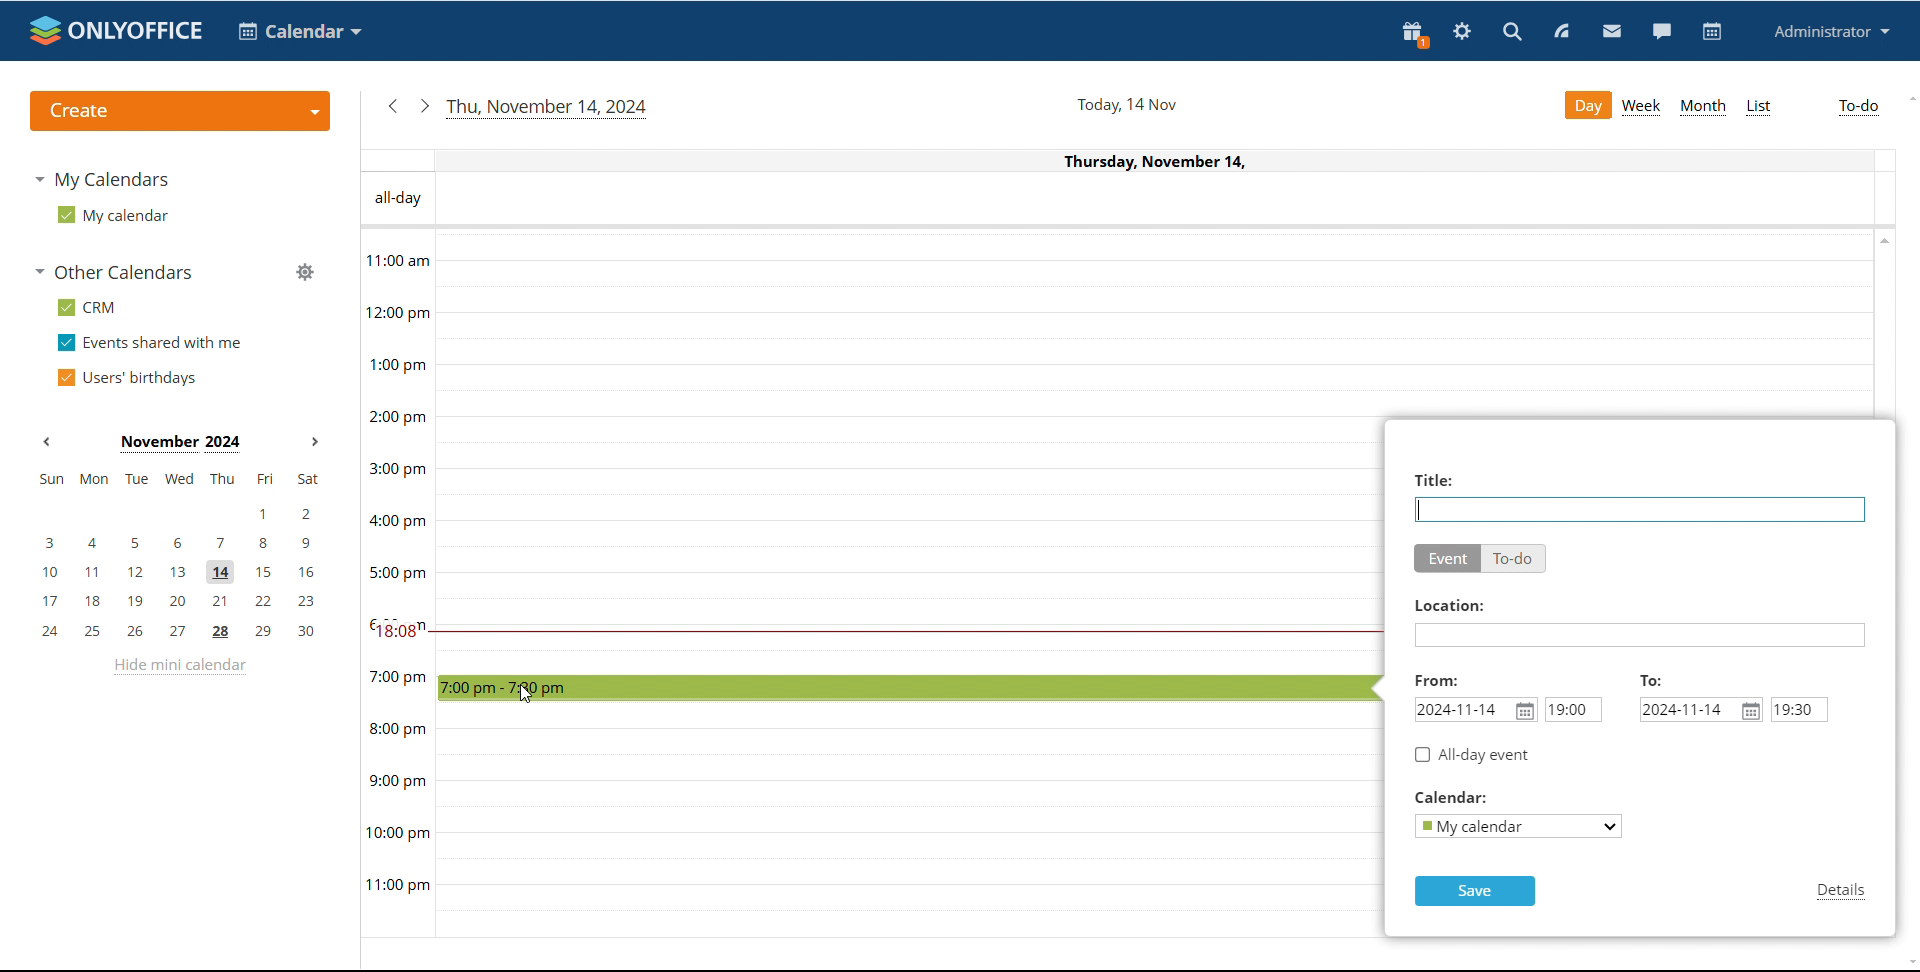  What do you see at coordinates (399, 199) in the screenshot?
I see `All - day` at bounding box center [399, 199].